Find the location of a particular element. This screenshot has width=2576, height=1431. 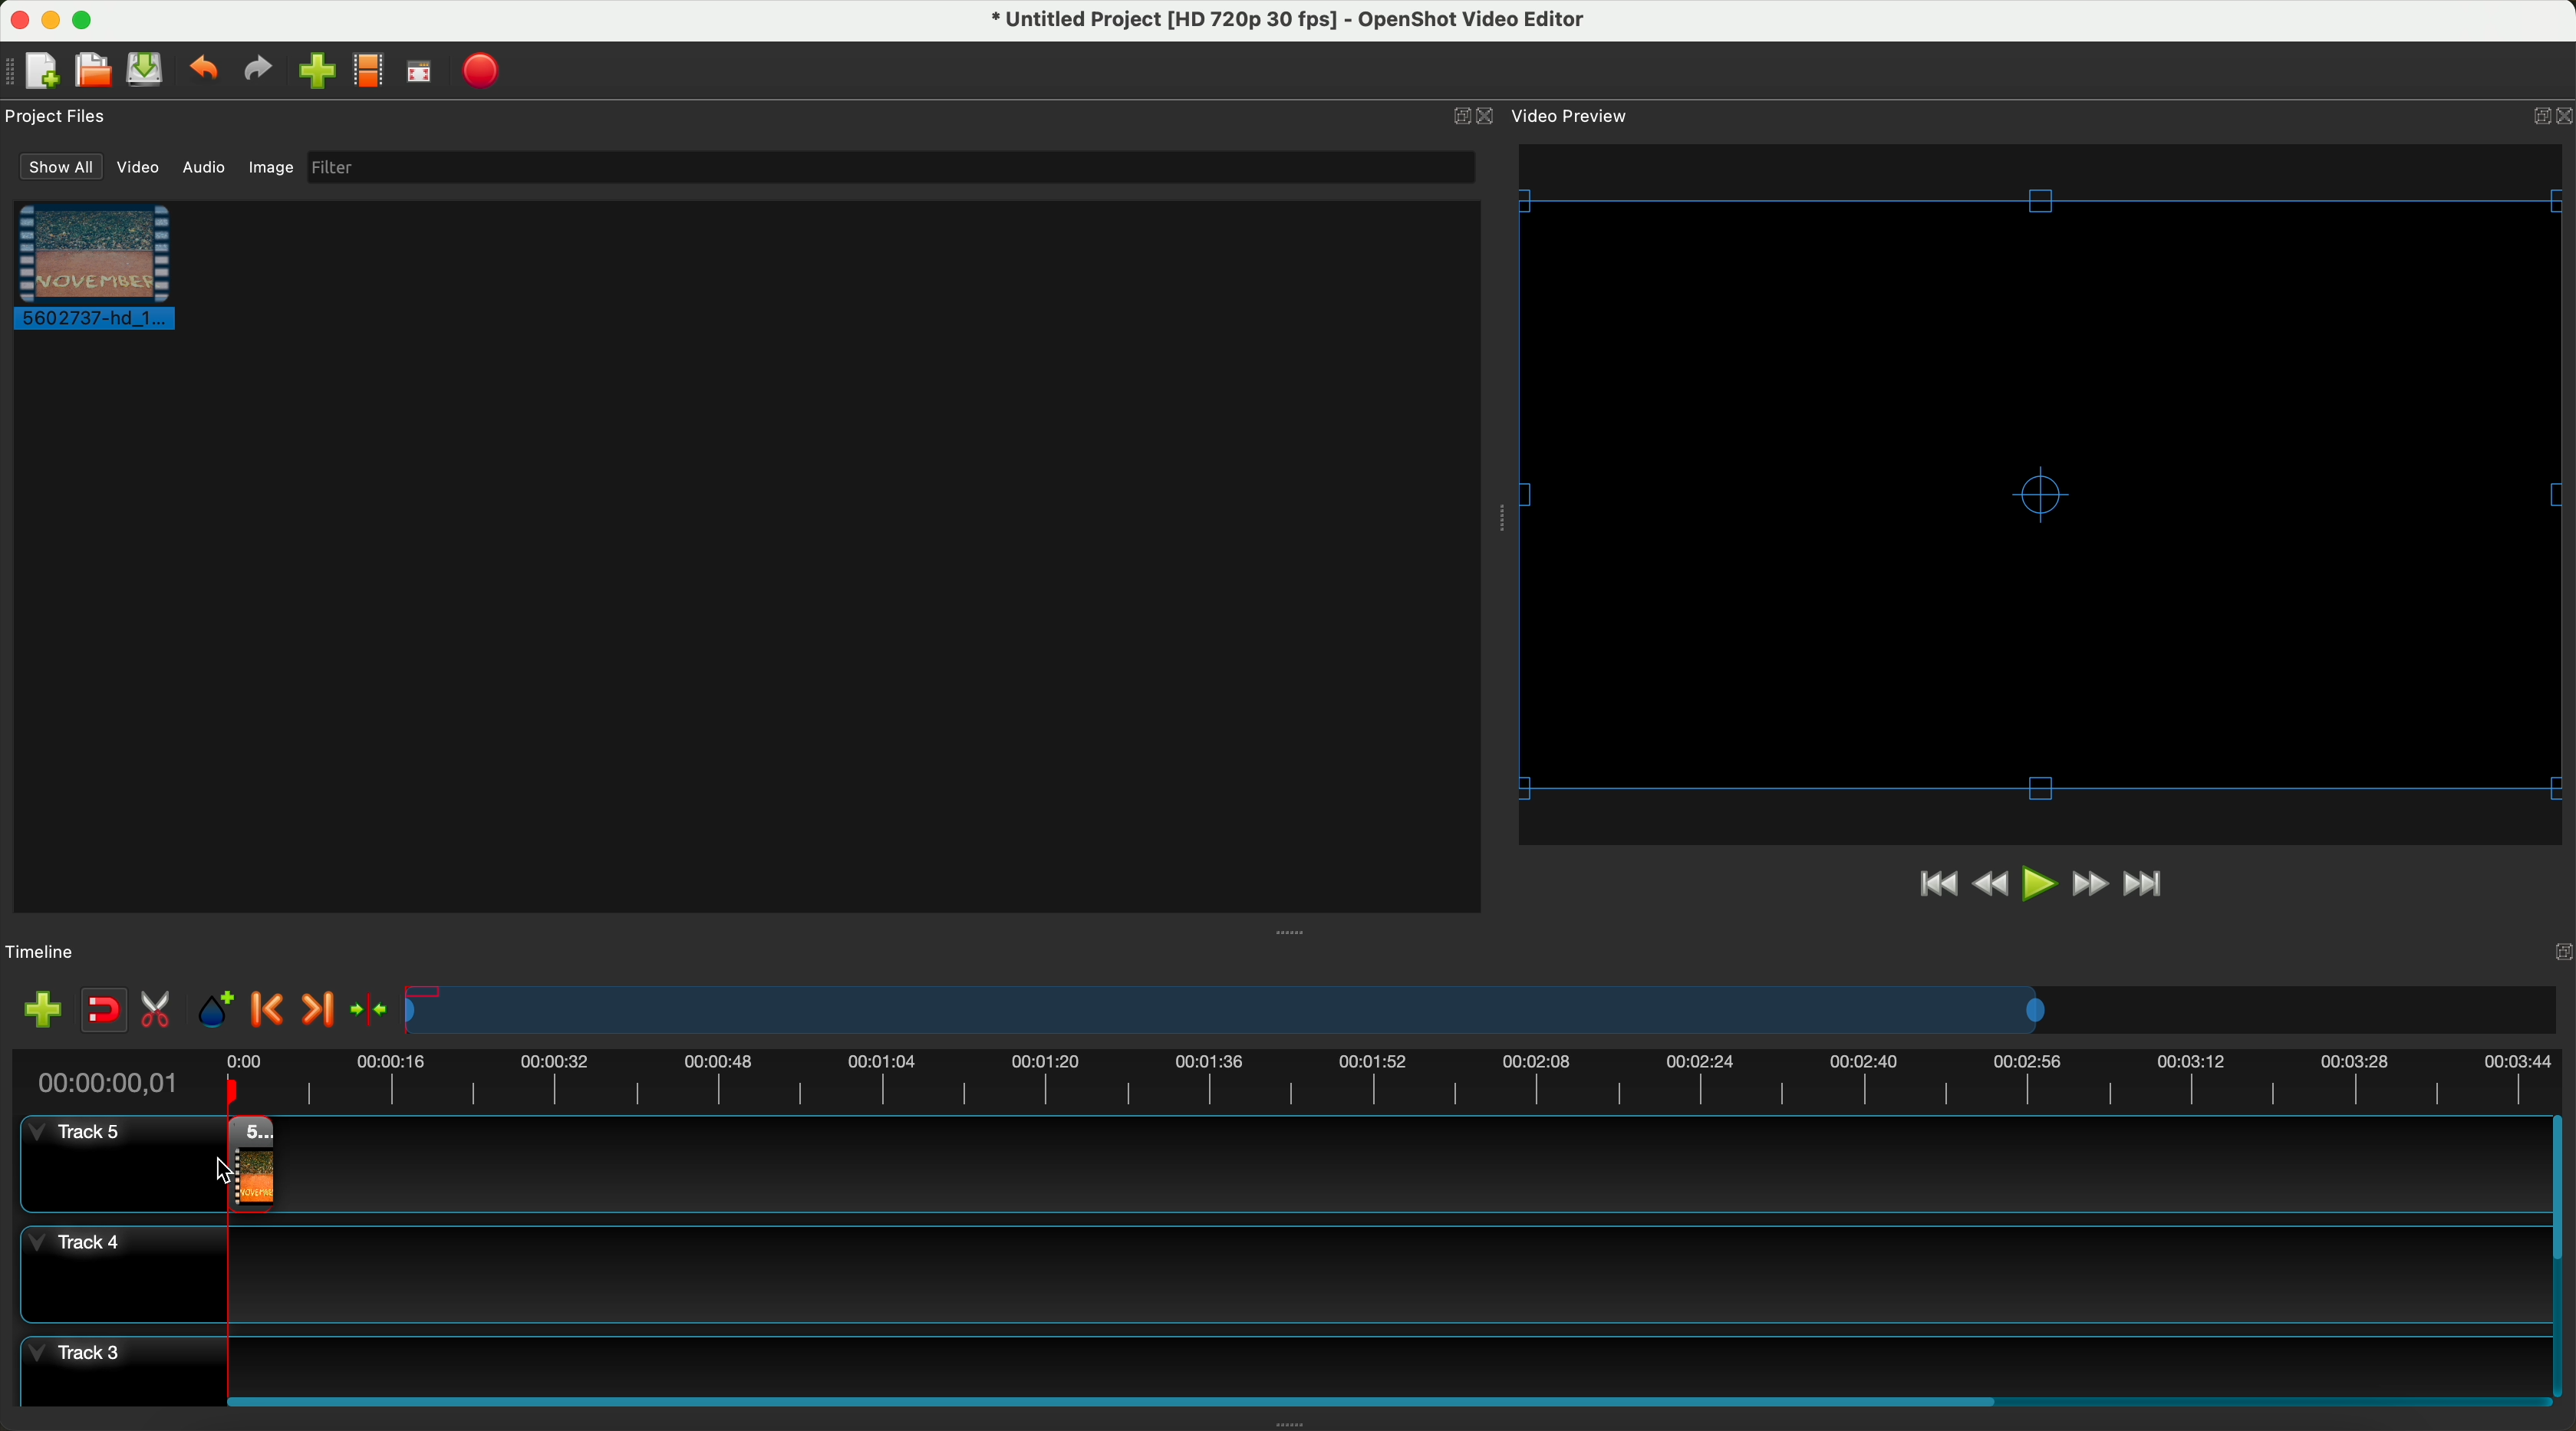

video preview is located at coordinates (2046, 493).